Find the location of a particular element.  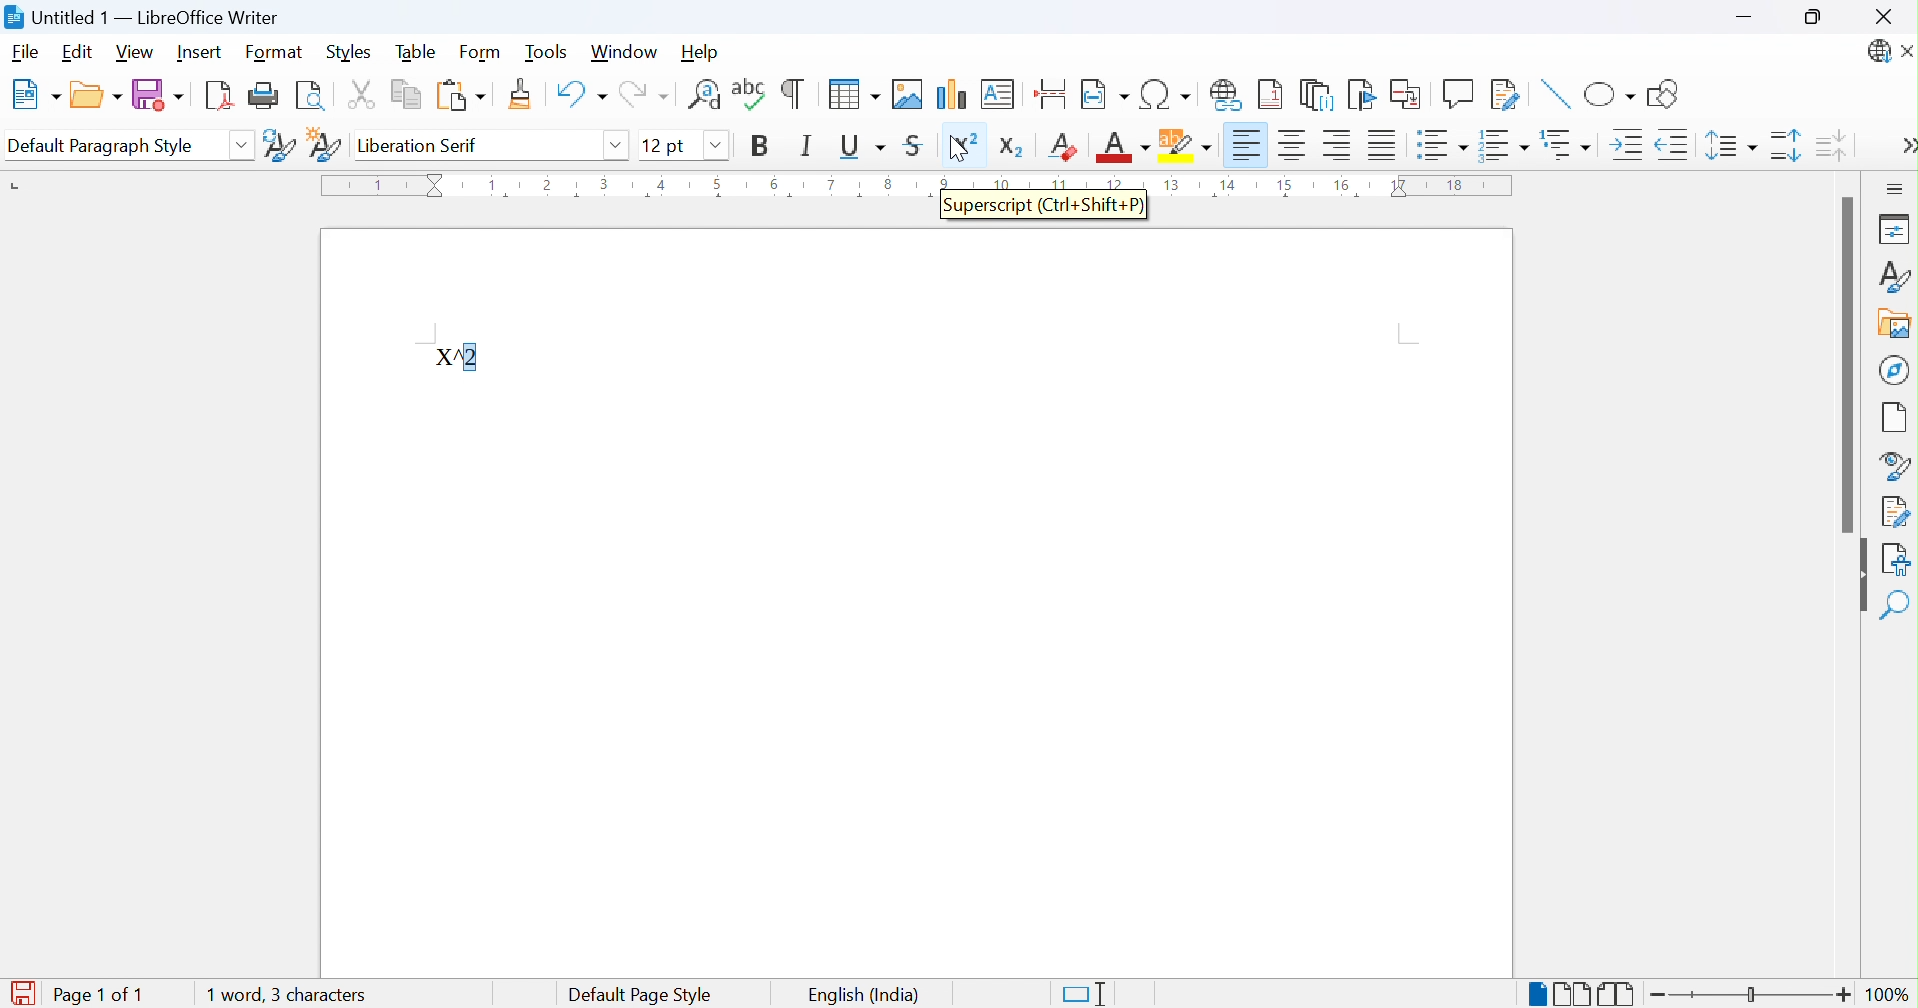

Table is located at coordinates (414, 51).